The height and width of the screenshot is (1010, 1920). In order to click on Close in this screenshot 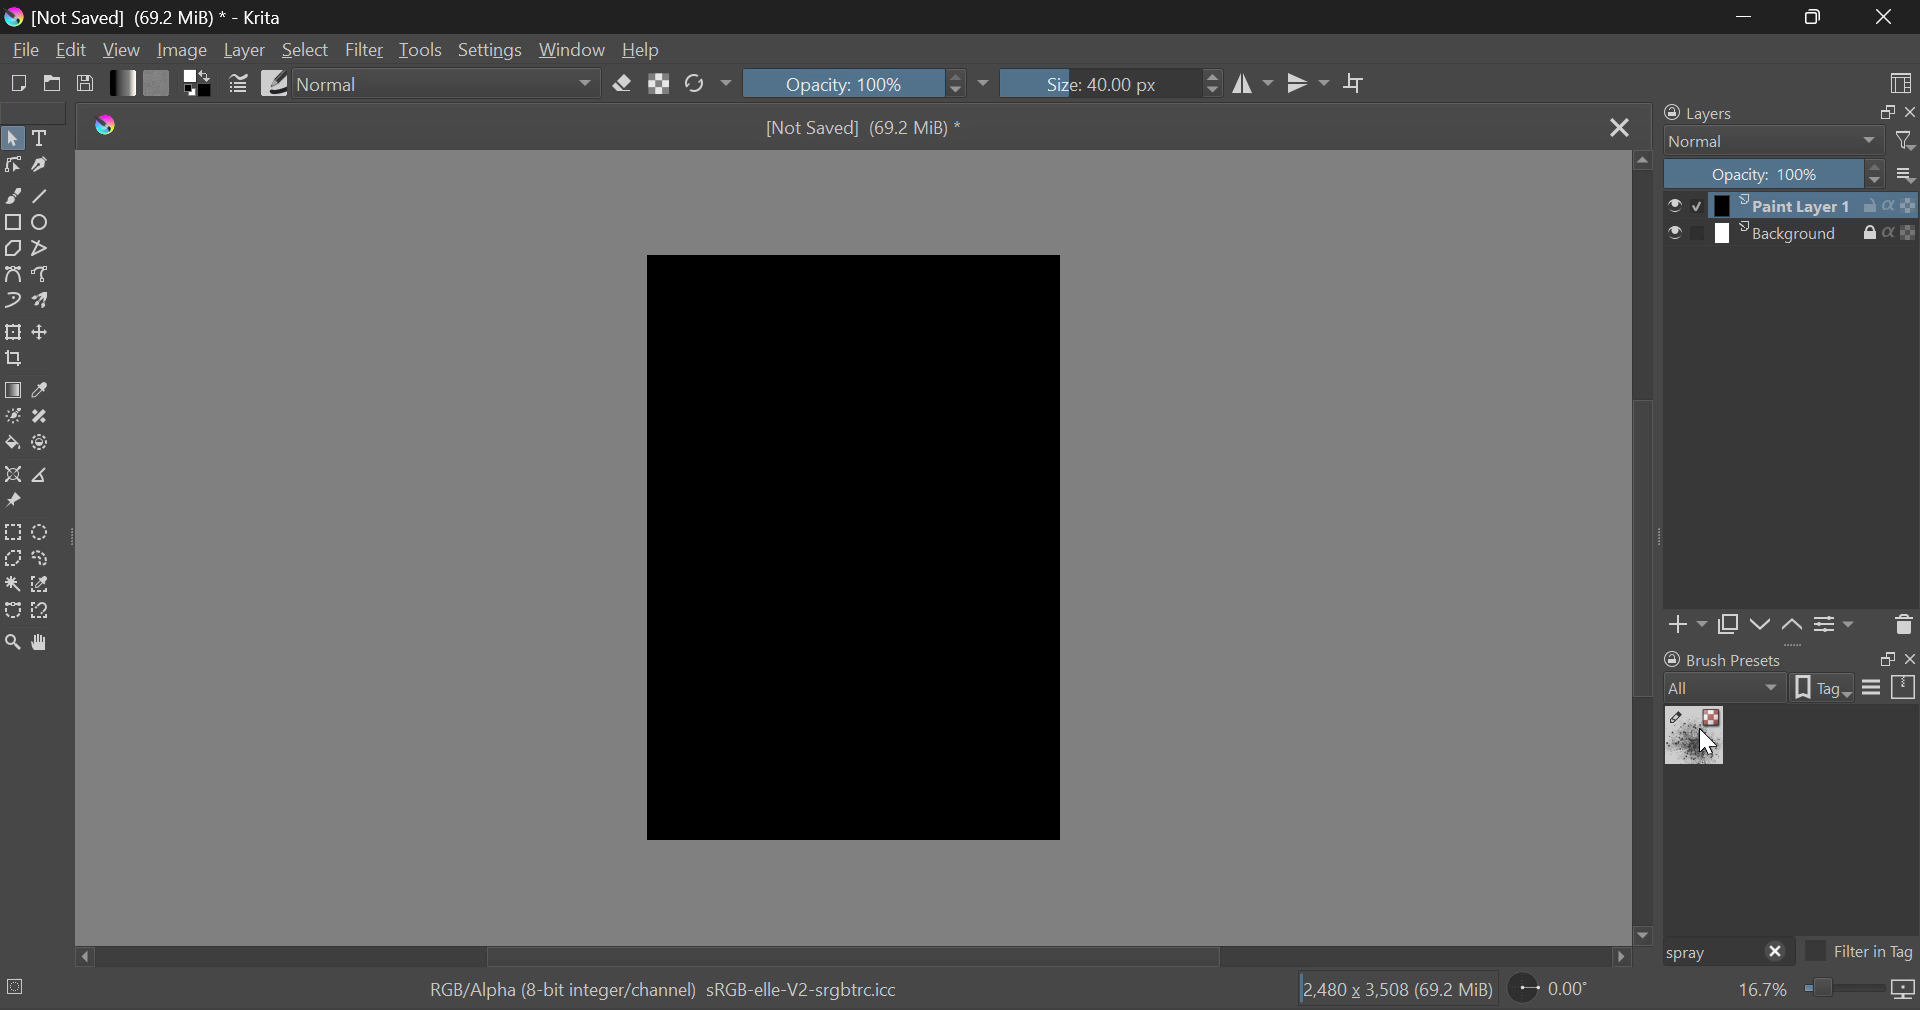, I will do `click(1619, 129)`.